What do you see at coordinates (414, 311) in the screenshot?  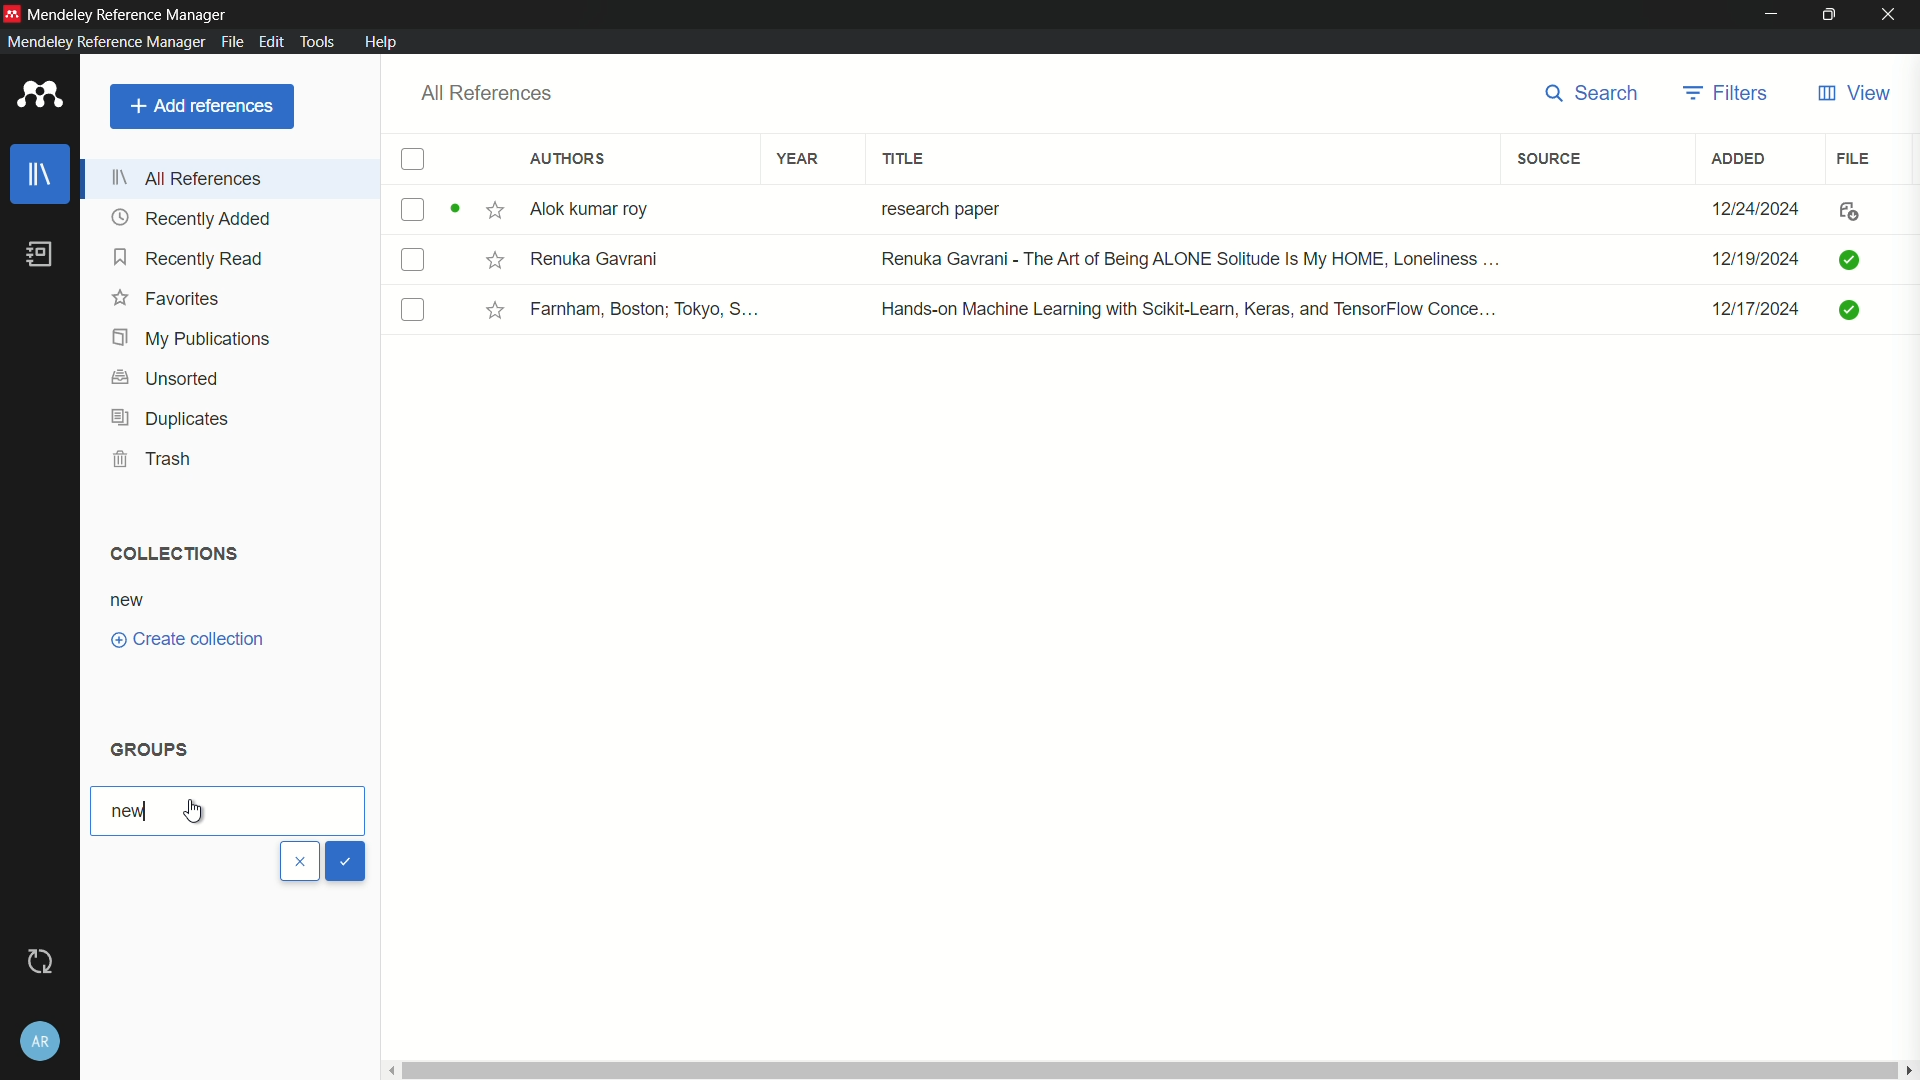 I see `book-3` at bounding box center [414, 311].